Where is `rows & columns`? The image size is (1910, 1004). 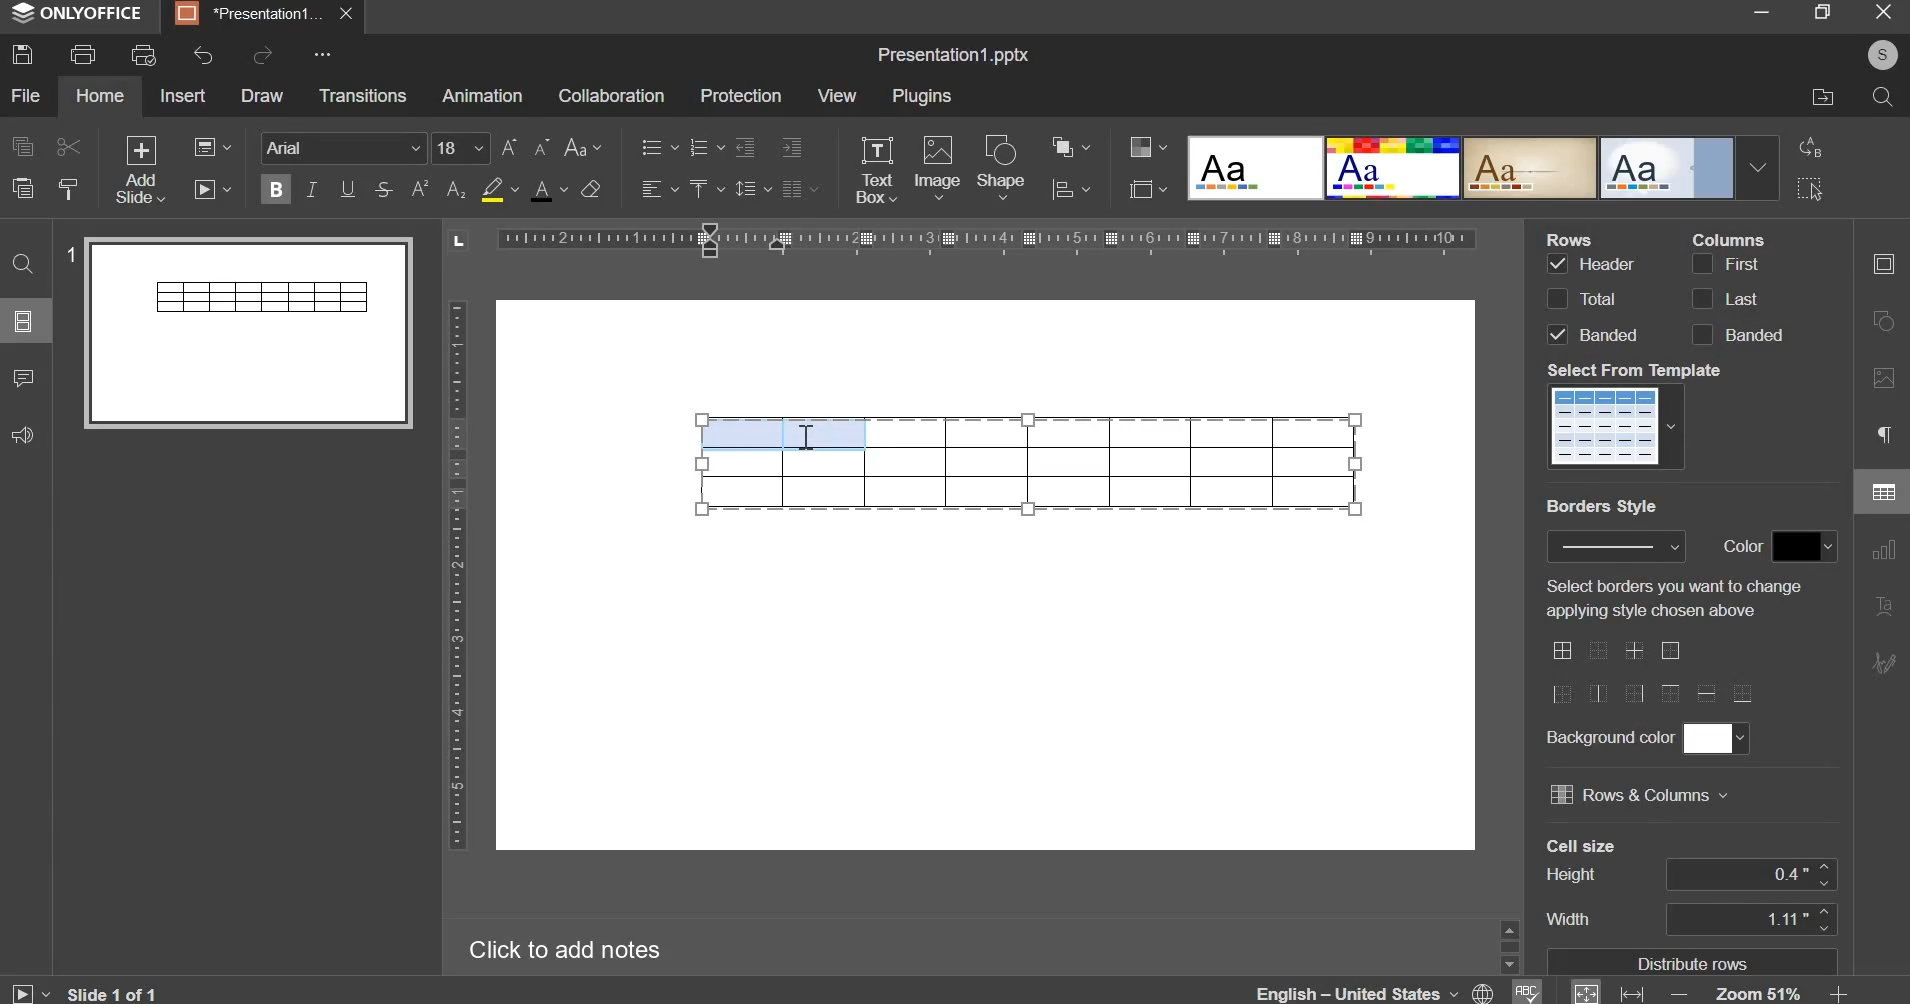 rows & columns is located at coordinates (1638, 794).